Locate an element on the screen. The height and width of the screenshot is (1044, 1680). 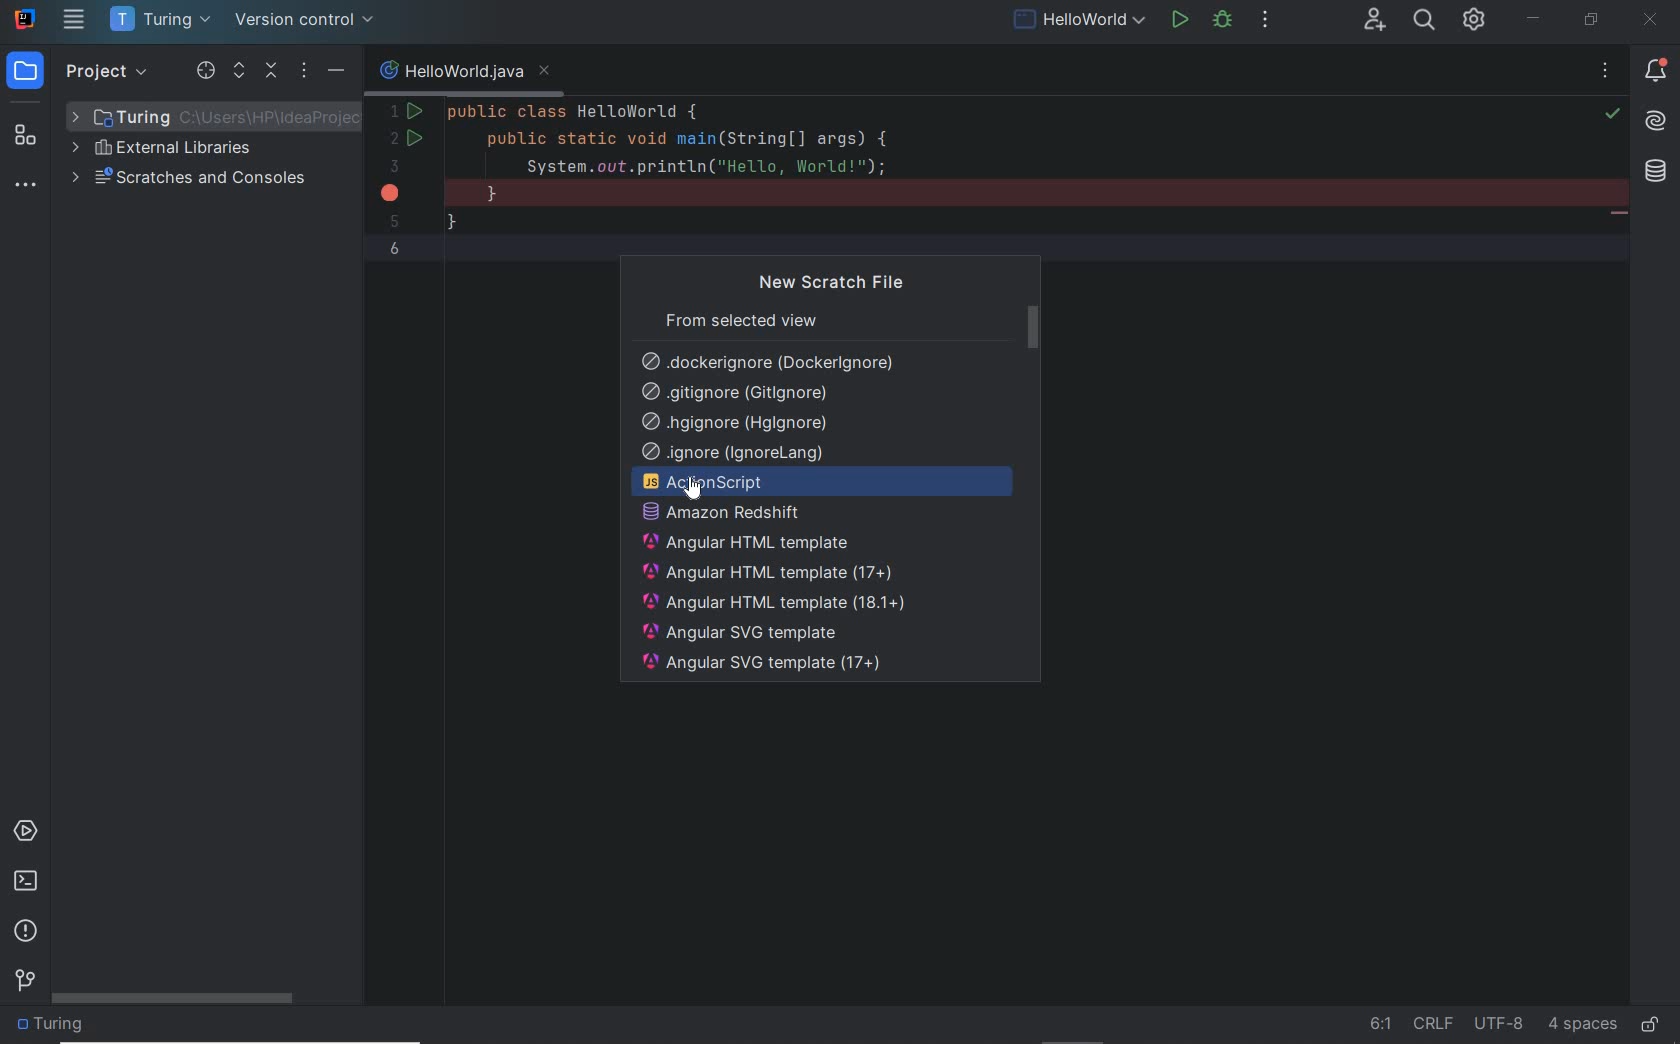
dockerignore is located at coordinates (771, 359).